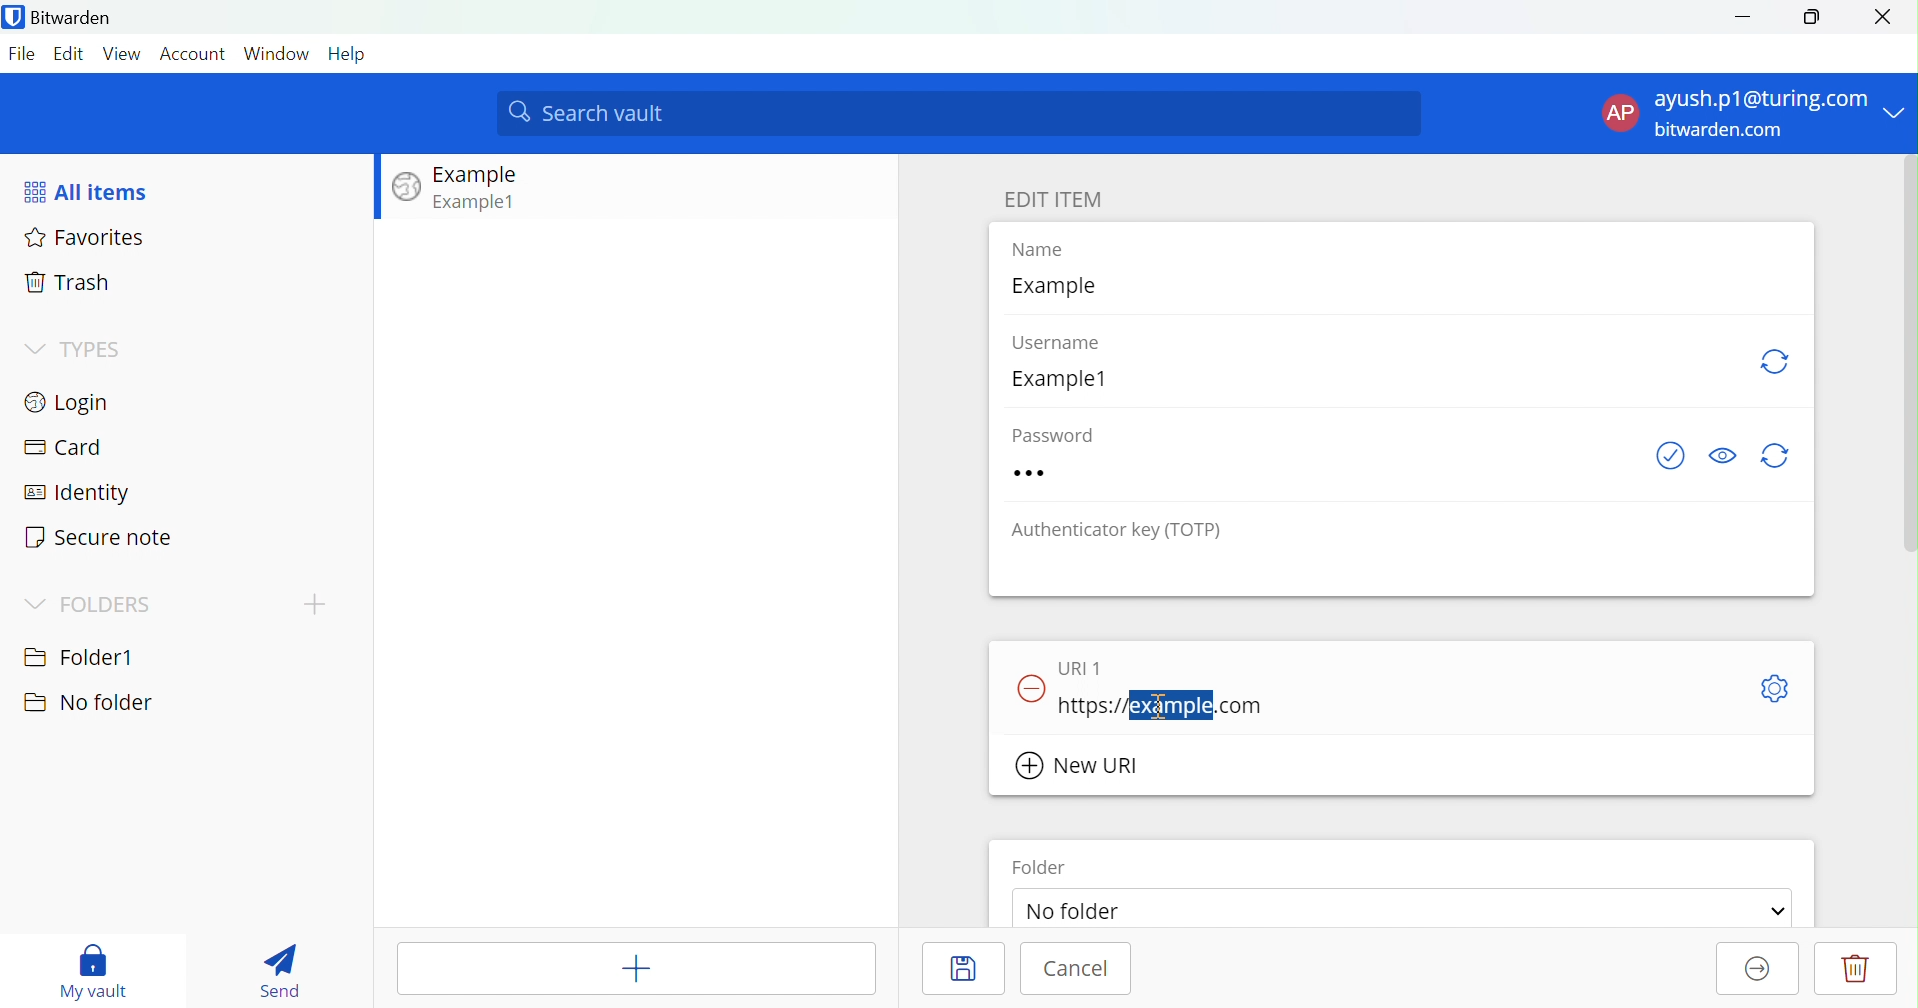 Image resolution: width=1918 pixels, height=1008 pixels. I want to click on bitwarden.com, so click(1724, 130).